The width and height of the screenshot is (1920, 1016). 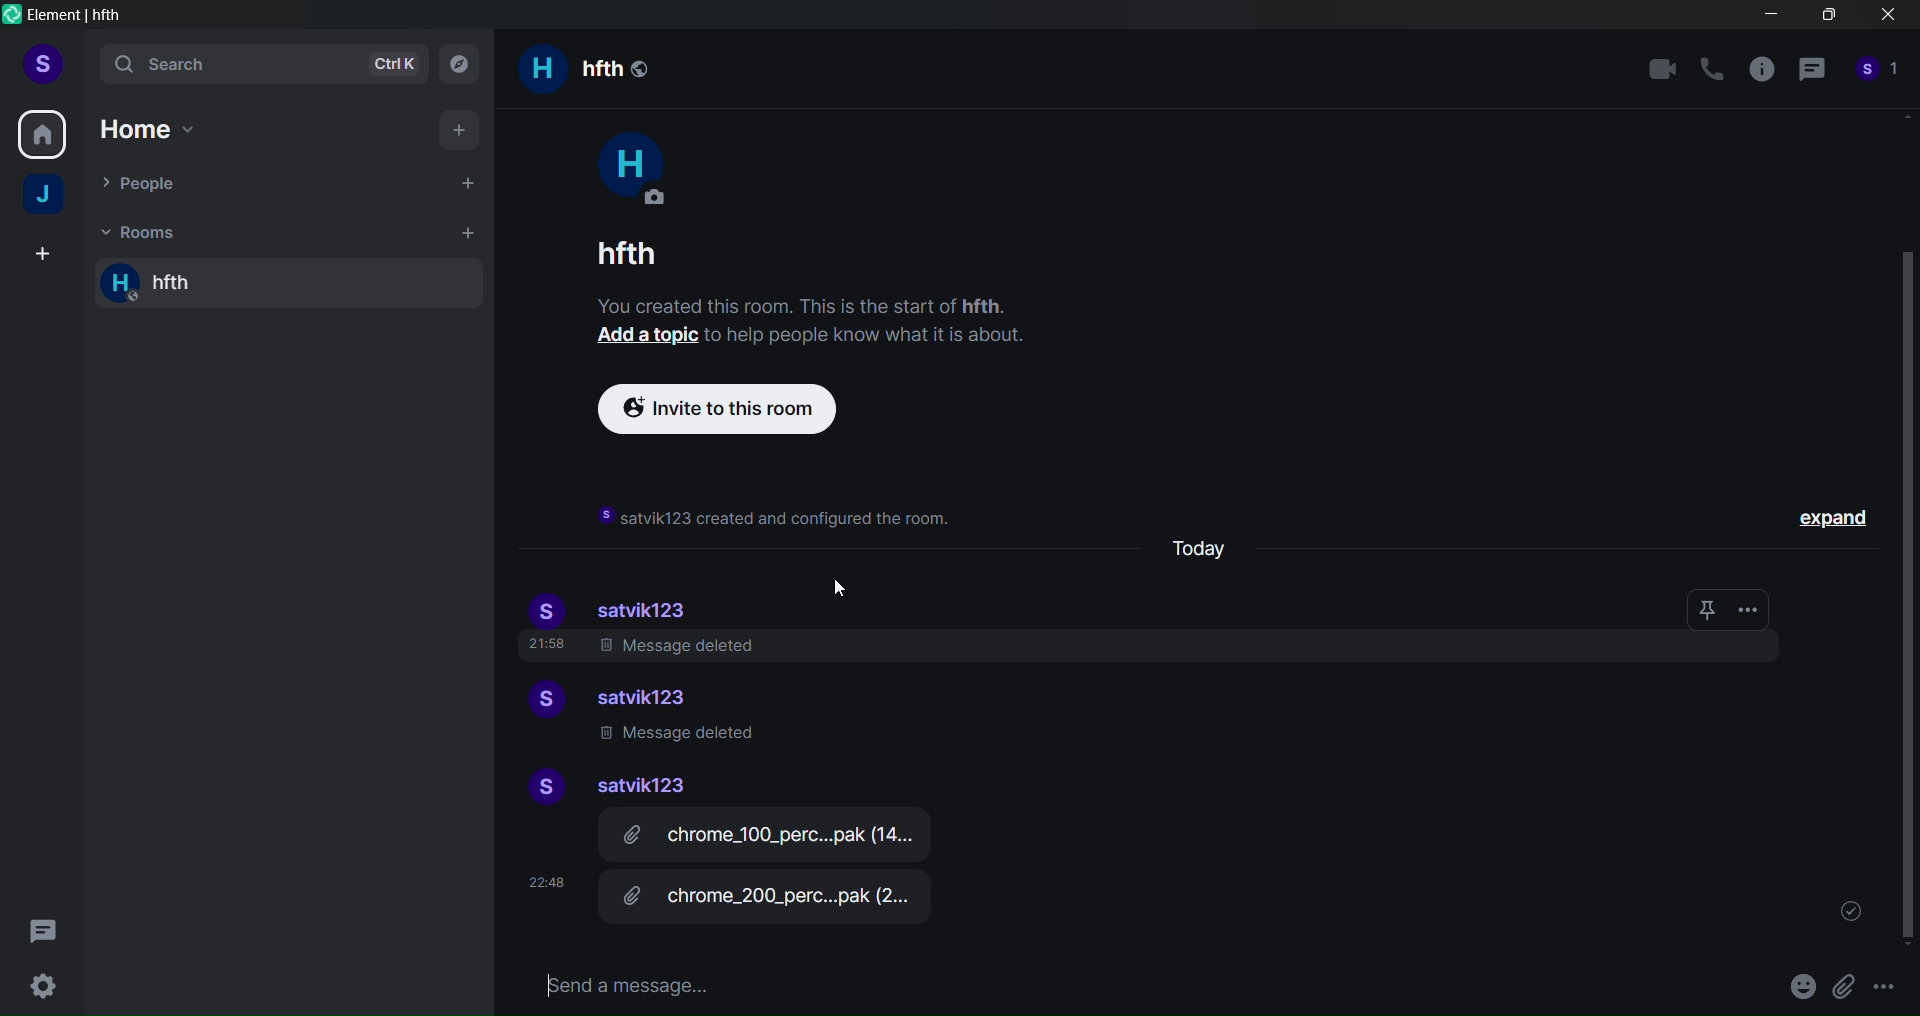 I want to click on people, so click(x=1878, y=75).